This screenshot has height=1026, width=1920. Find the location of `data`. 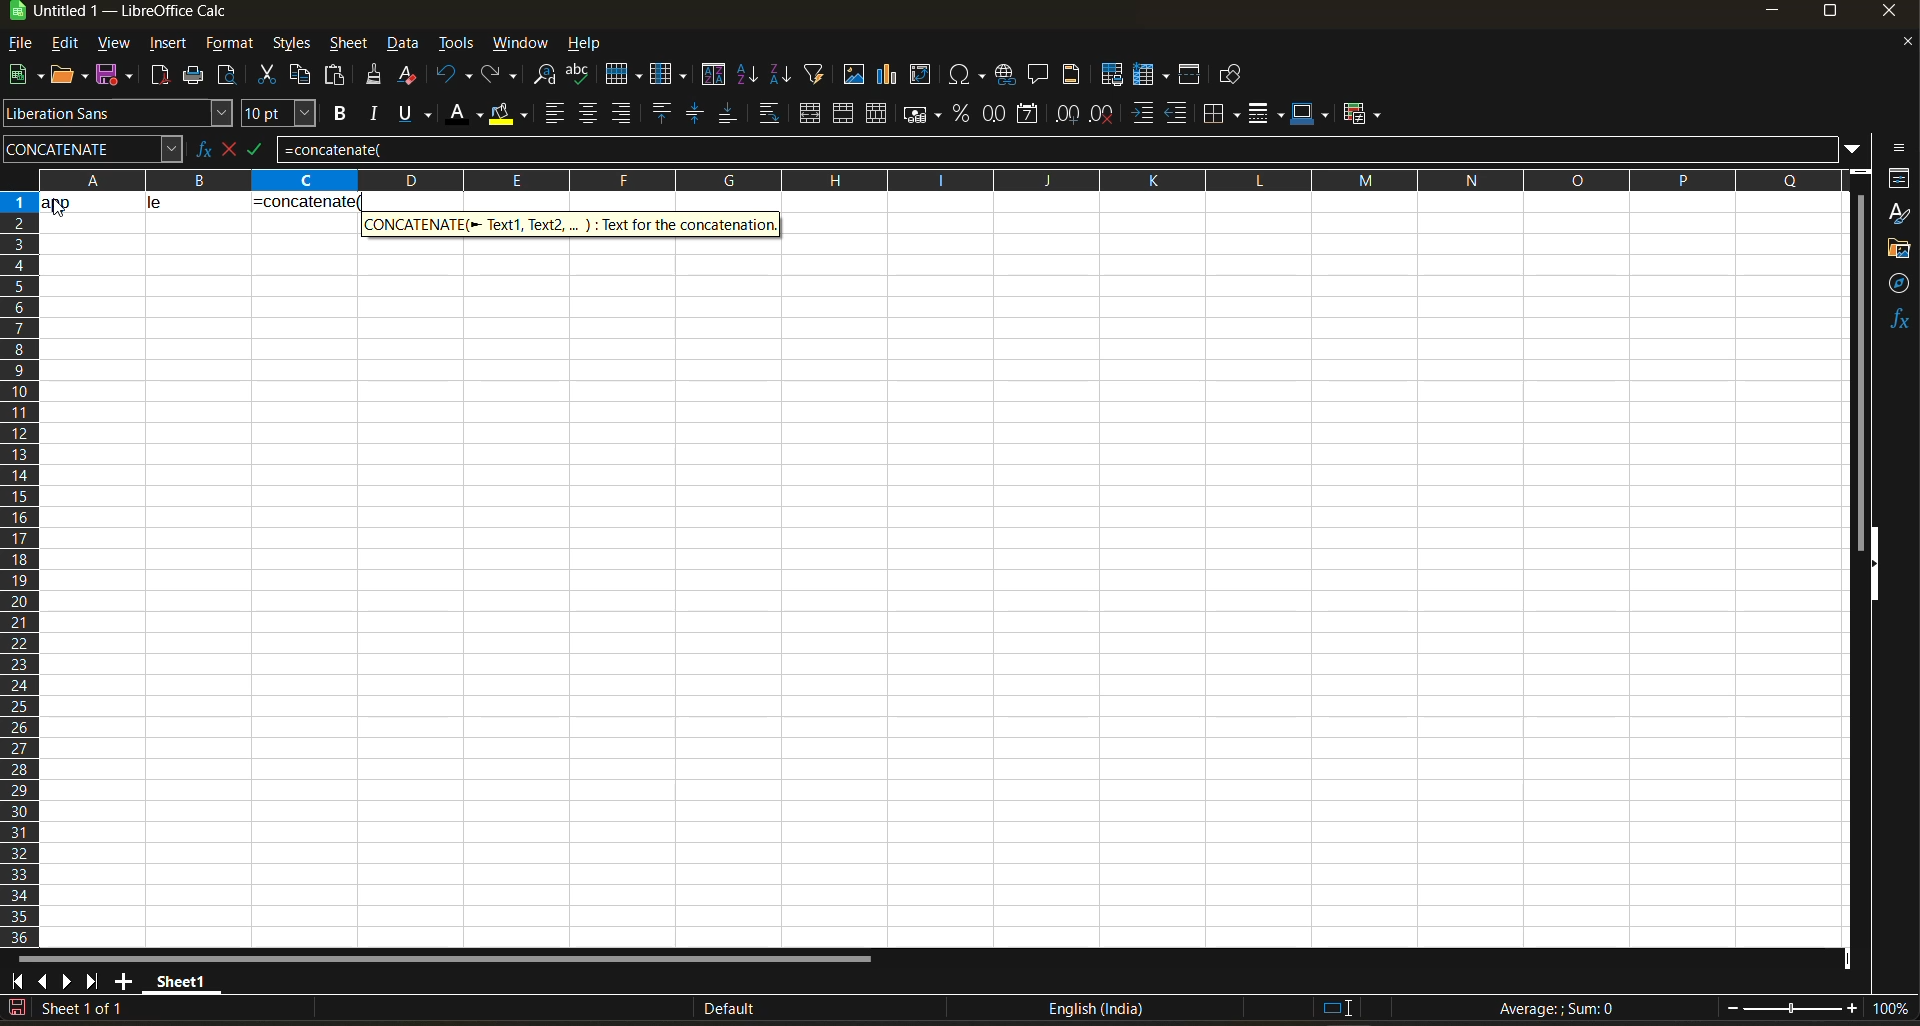

data is located at coordinates (144, 202).